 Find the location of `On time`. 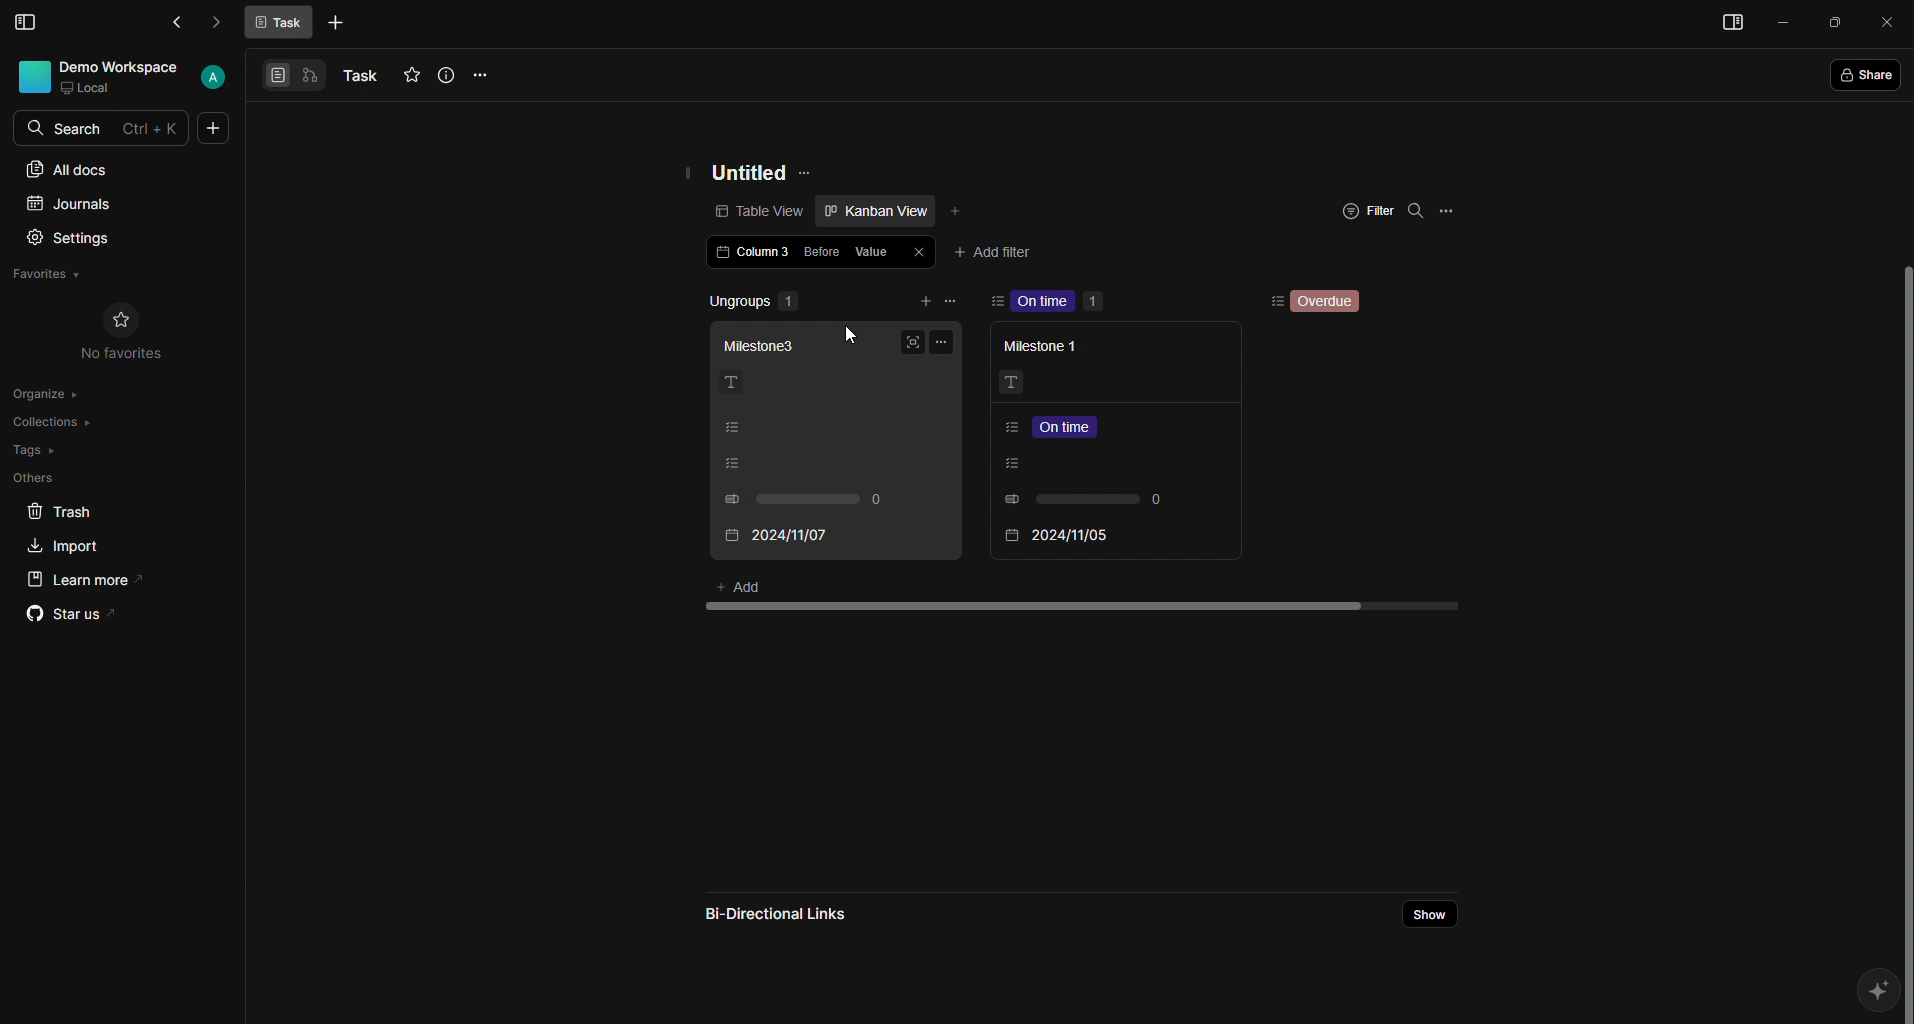

On time is located at coordinates (1064, 301).